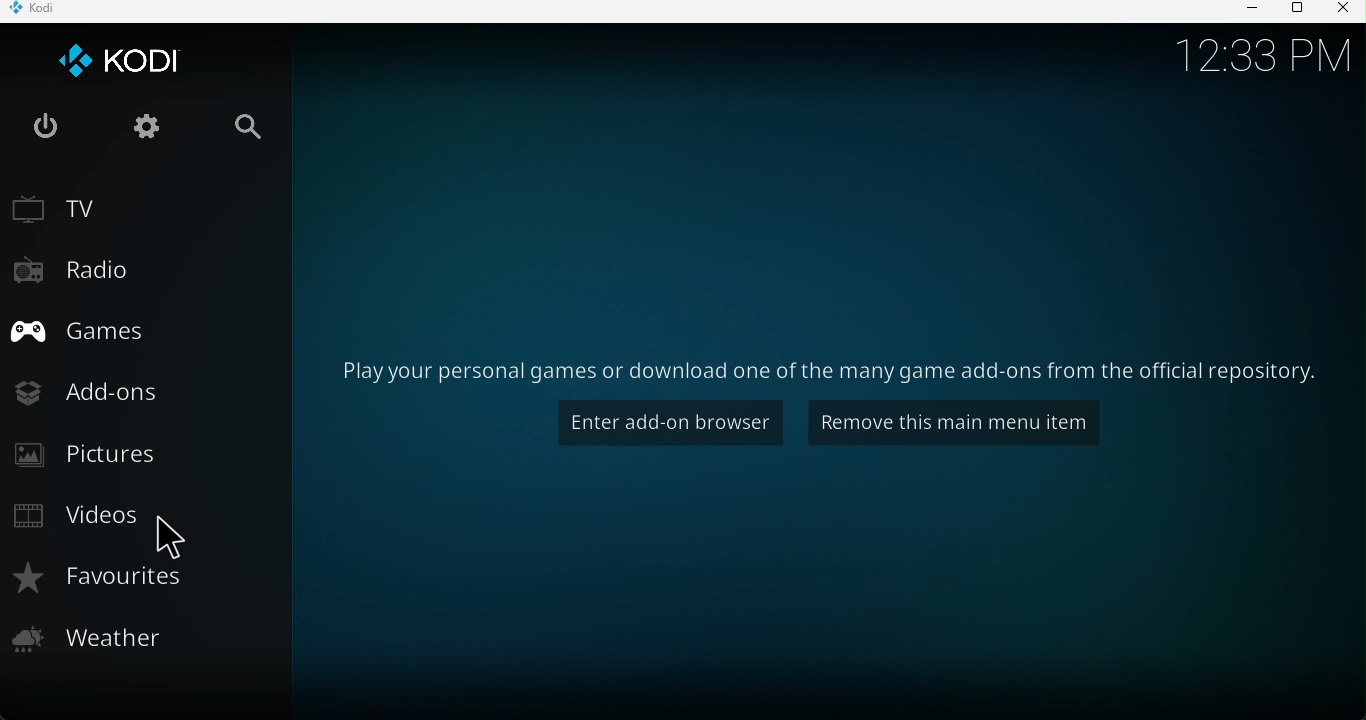 The image size is (1366, 720). I want to click on Settings, so click(153, 133).